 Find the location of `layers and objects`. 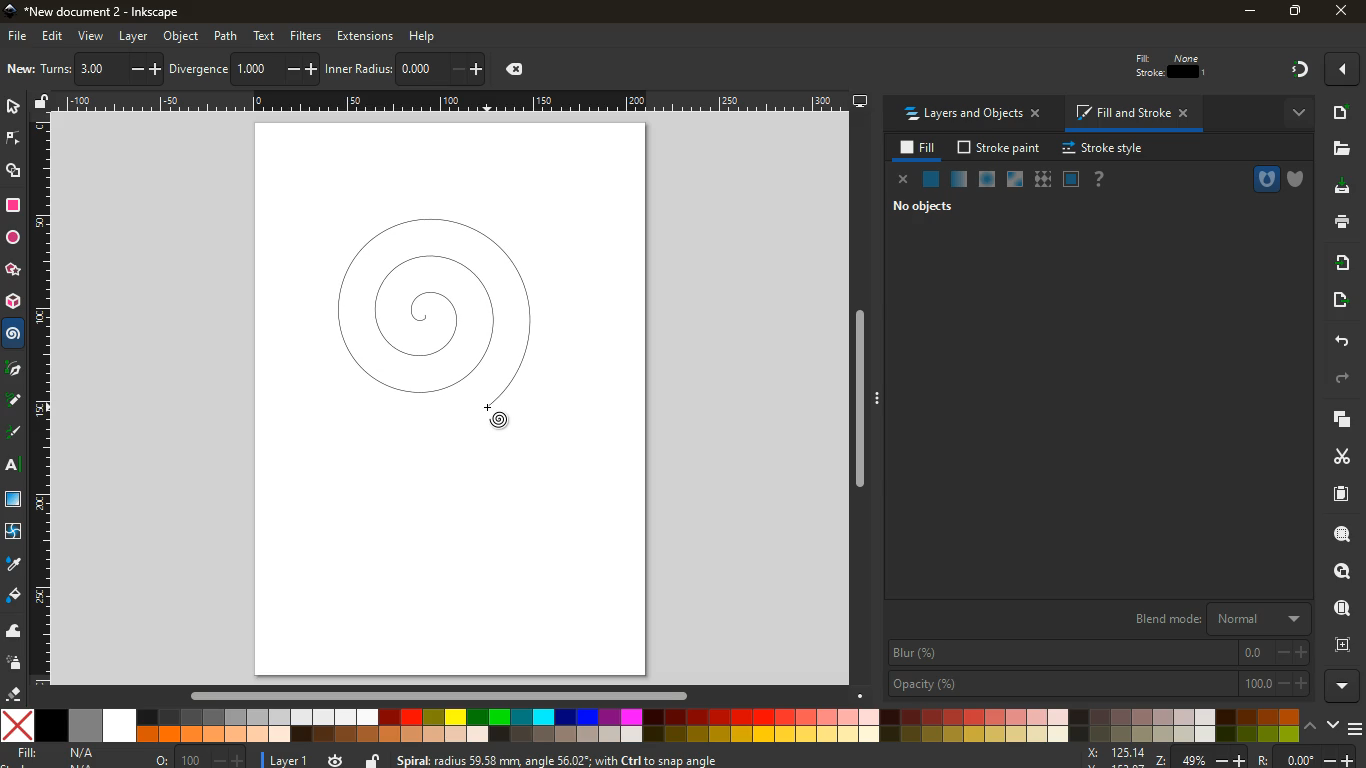

layers and objects is located at coordinates (970, 114).